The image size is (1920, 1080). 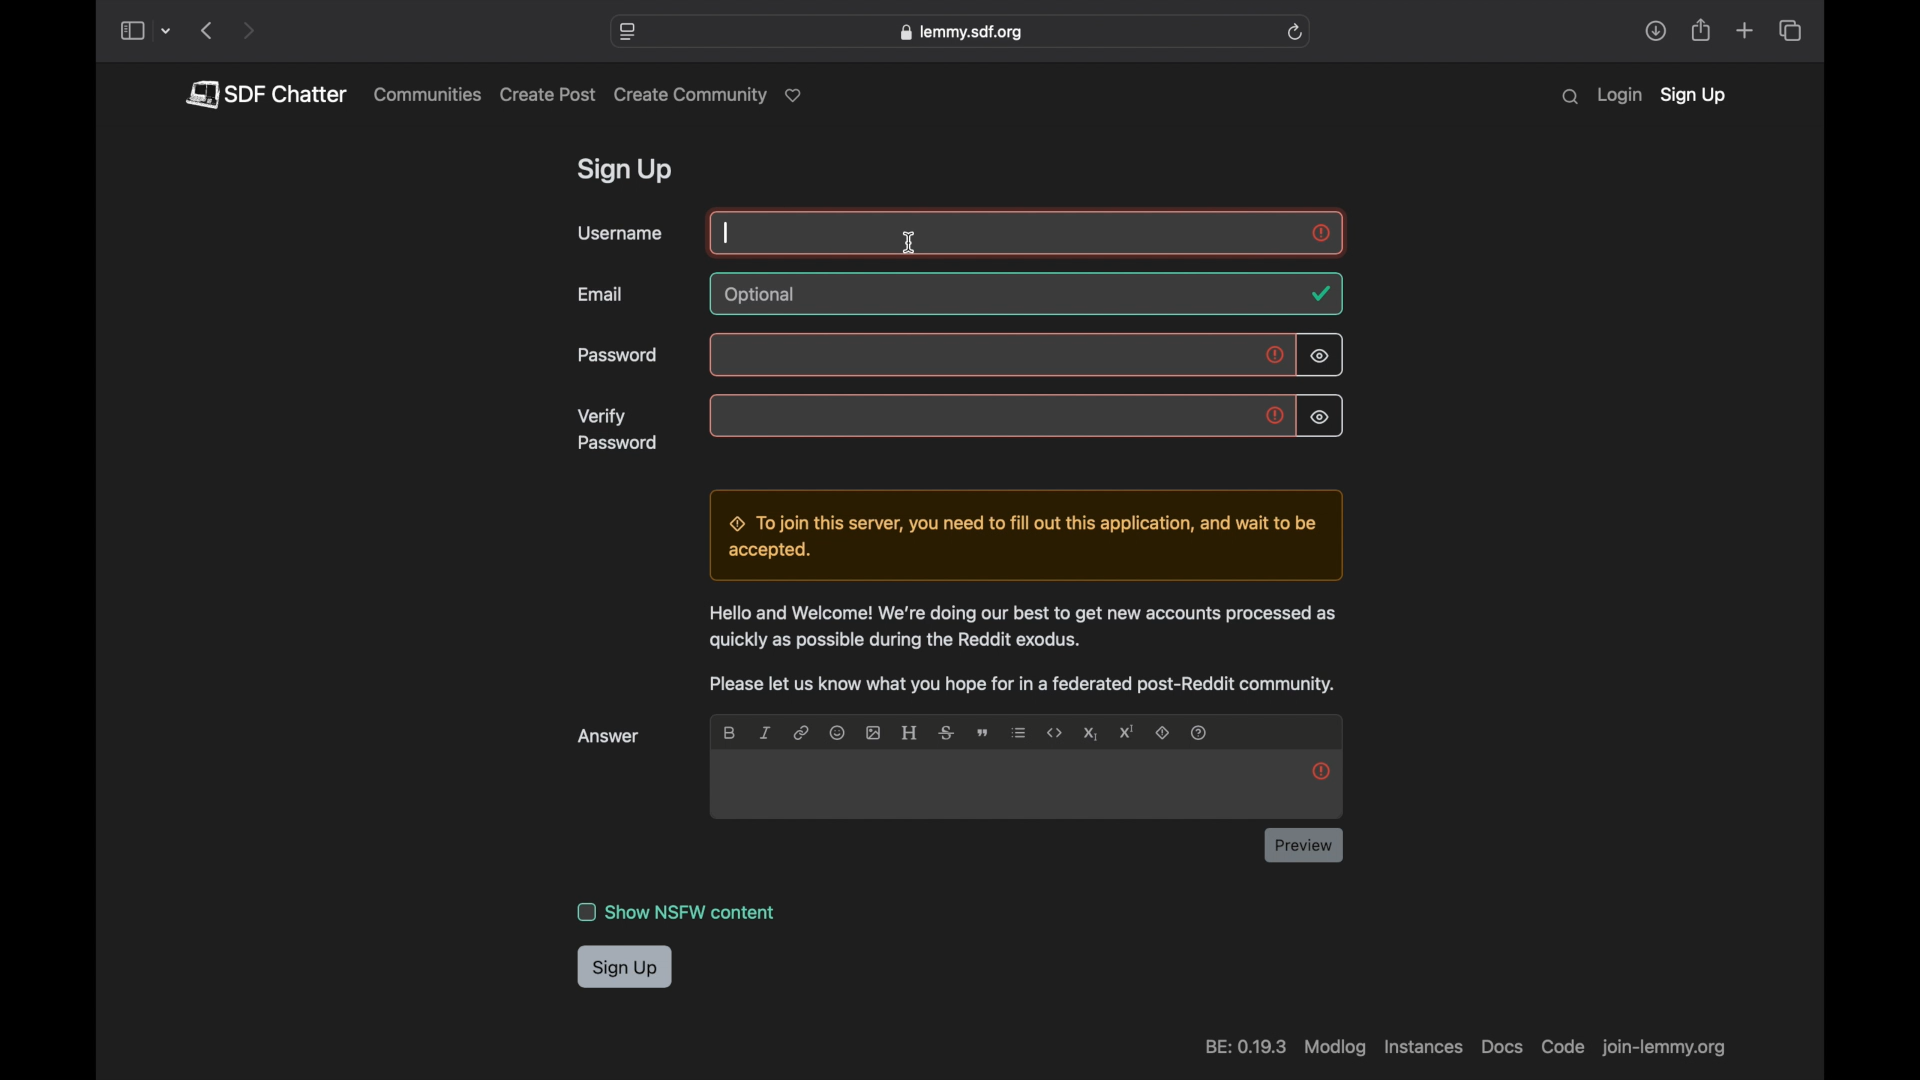 I want to click on sign up, so click(x=626, y=968).